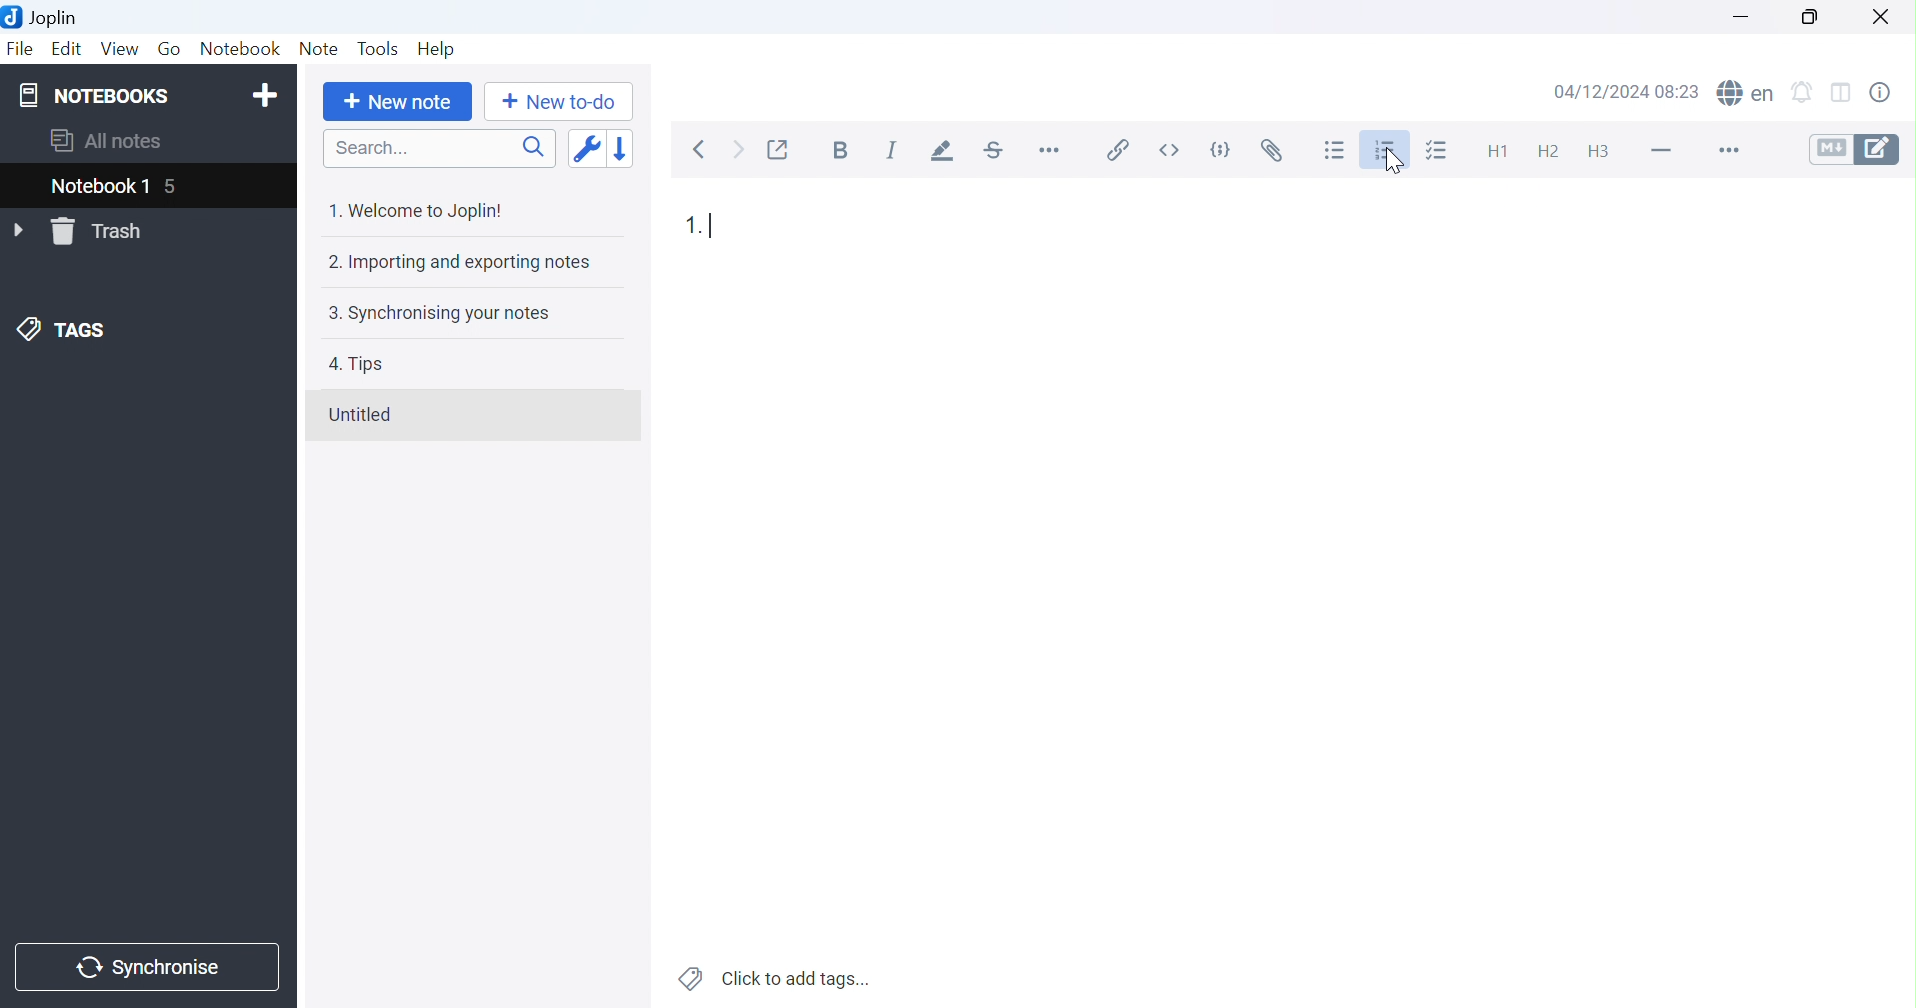 This screenshot has height=1008, width=1916. I want to click on Minimize, so click(1743, 17).